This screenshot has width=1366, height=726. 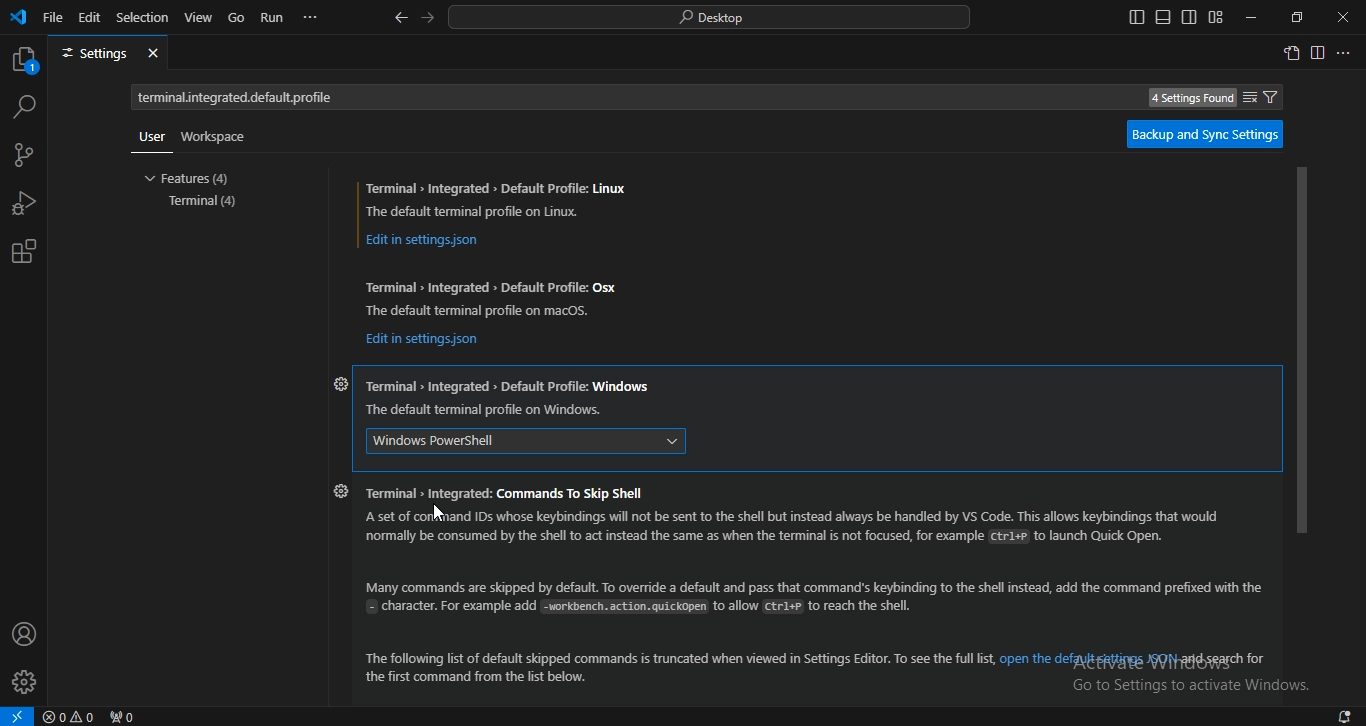 What do you see at coordinates (23, 635) in the screenshot?
I see `account` at bounding box center [23, 635].